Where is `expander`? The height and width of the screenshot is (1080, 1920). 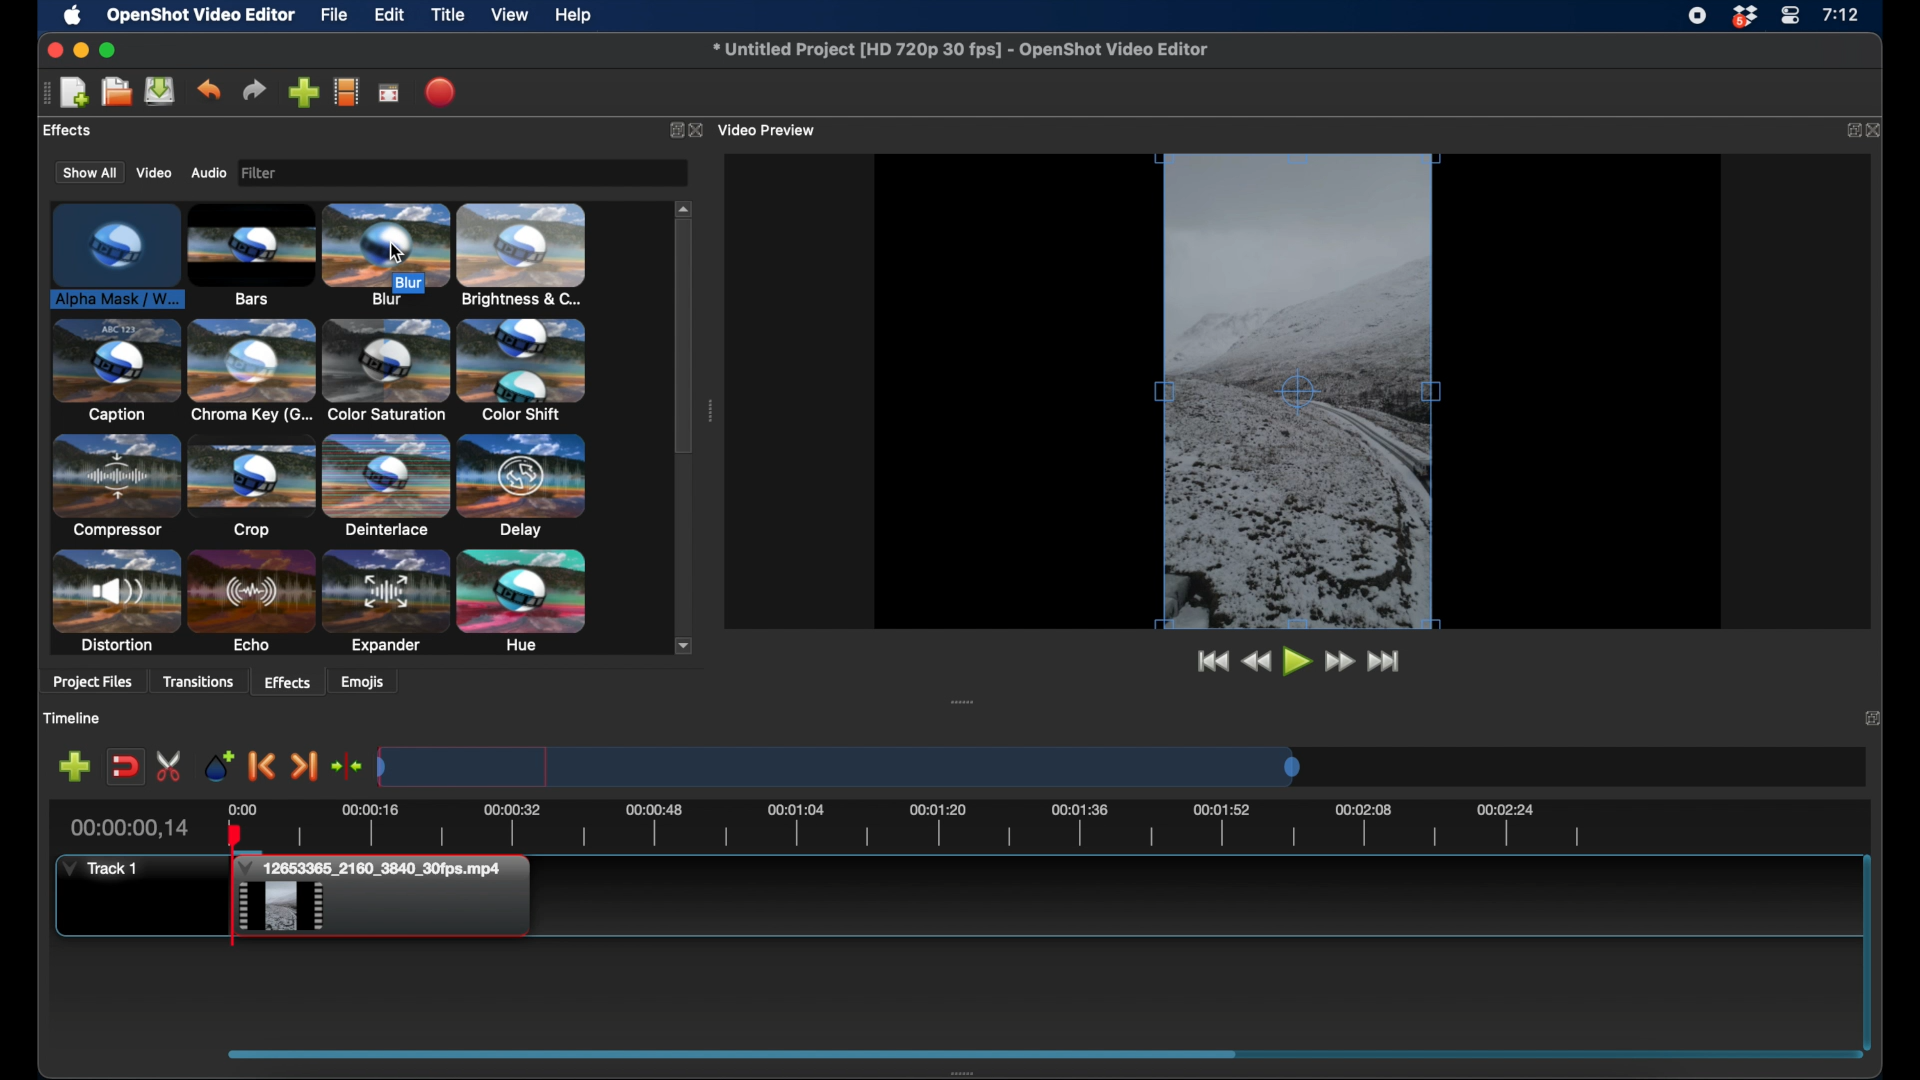 expander is located at coordinates (386, 603).